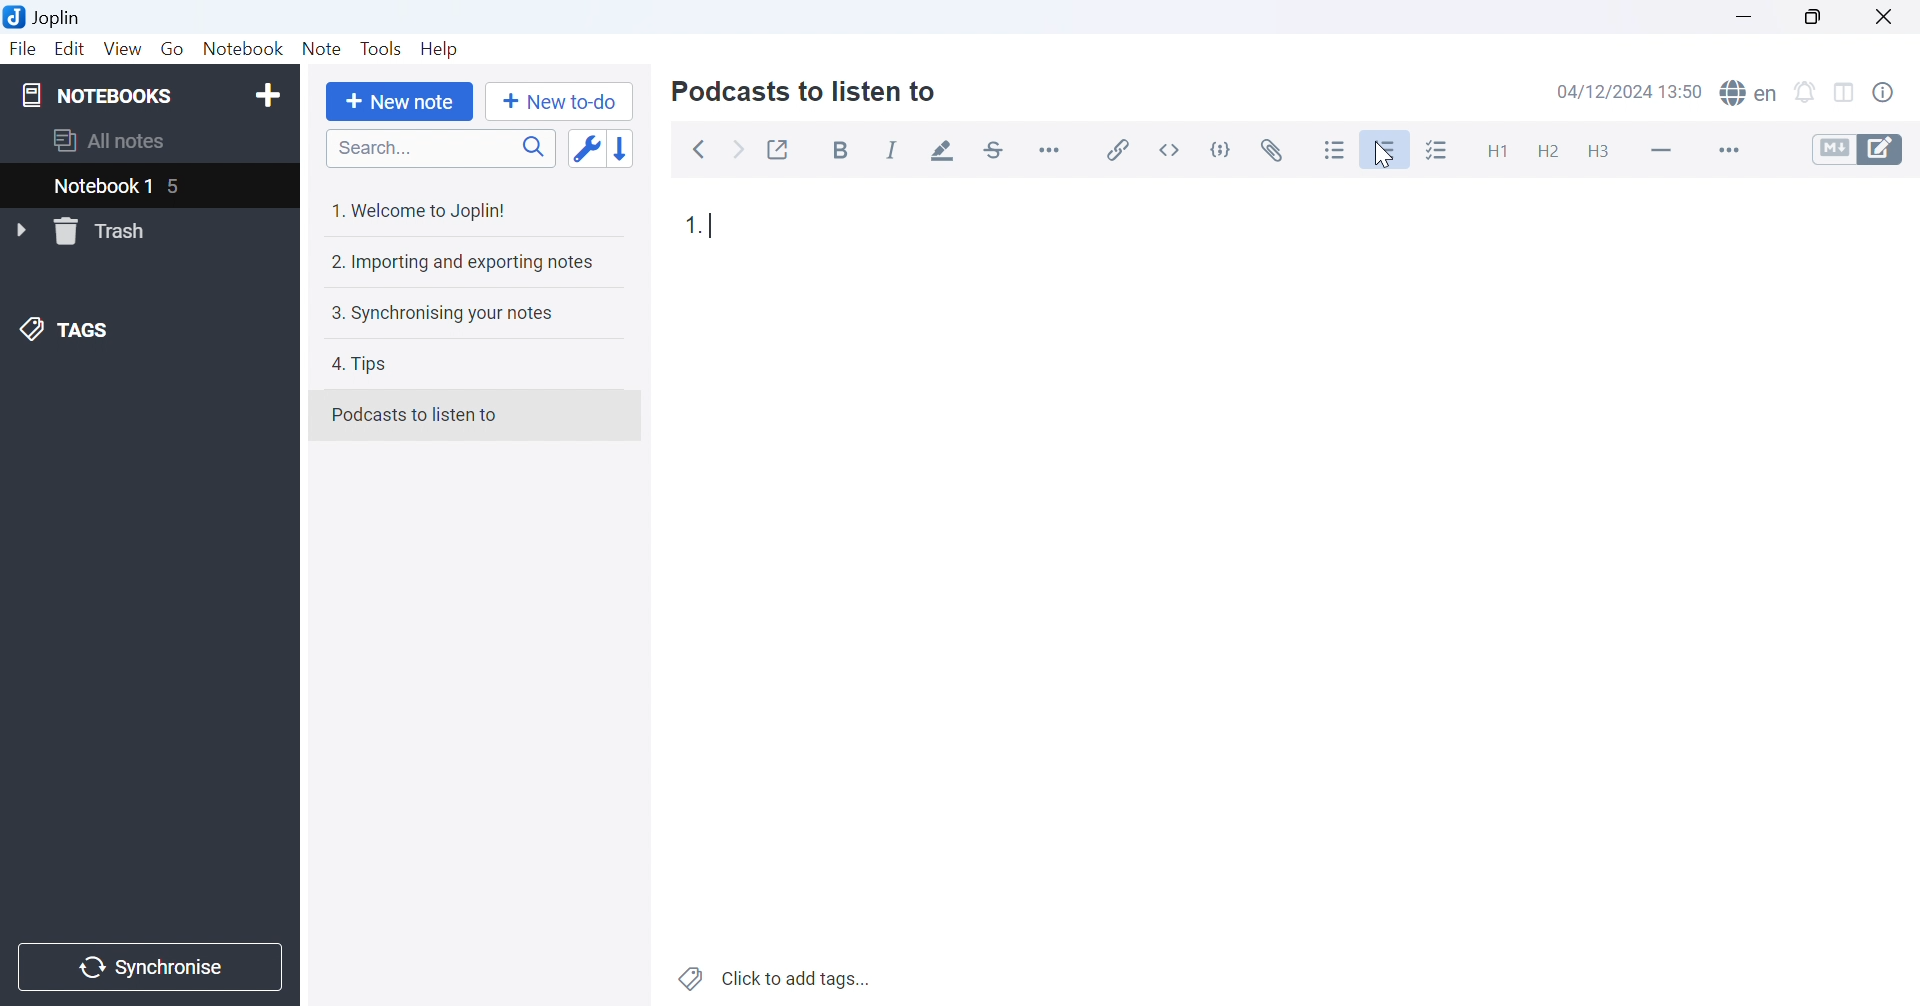 The width and height of the screenshot is (1920, 1006). Describe the element at coordinates (807, 94) in the screenshot. I see `Podcasts to listen to` at that location.